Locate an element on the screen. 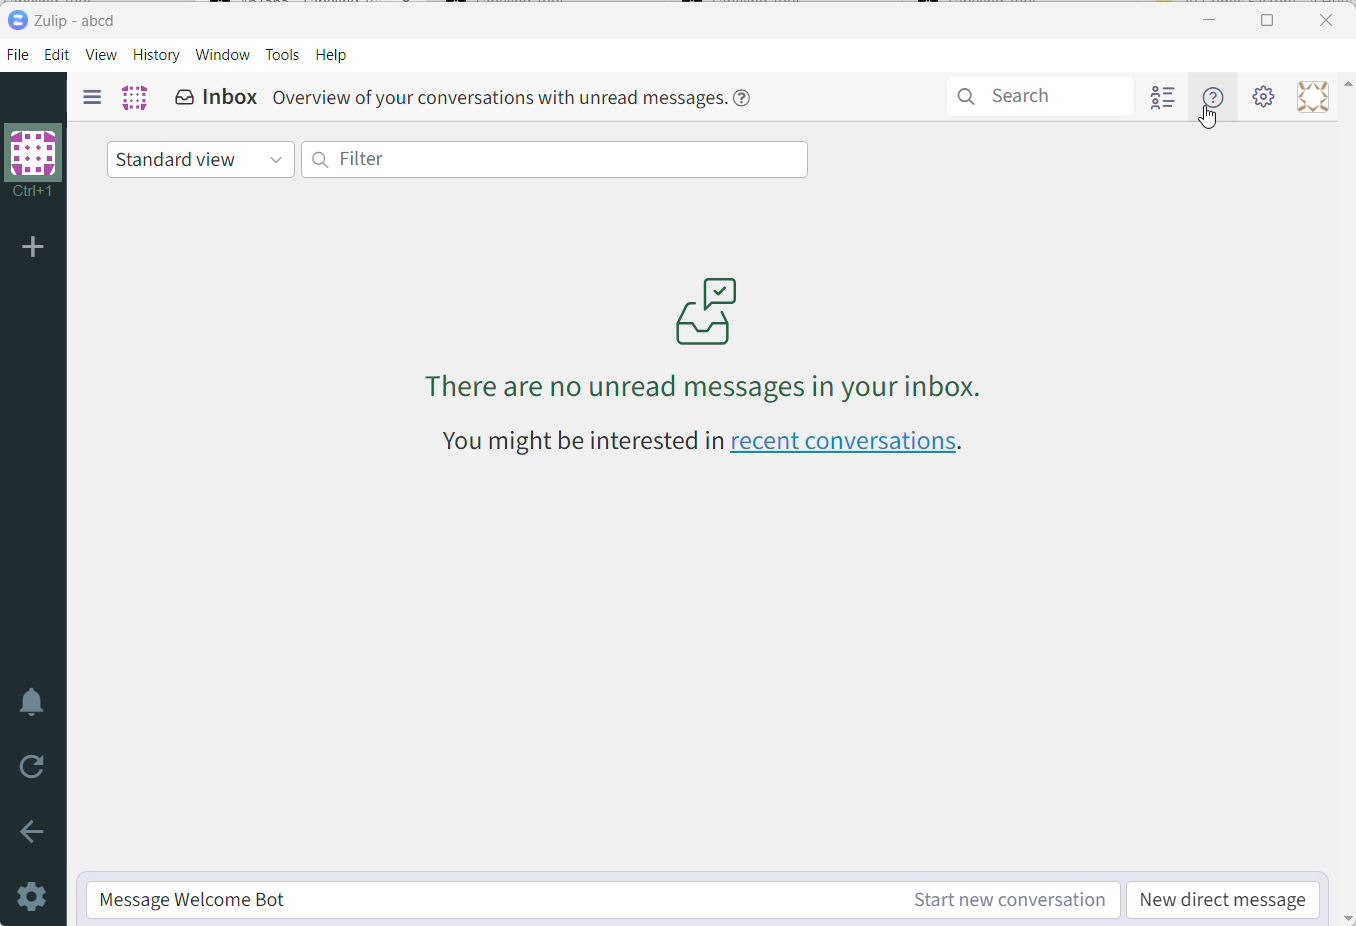 This screenshot has height=926, width=1356. You might be interested in recent conversations - Click link to view recent conversations is located at coordinates (699, 441).